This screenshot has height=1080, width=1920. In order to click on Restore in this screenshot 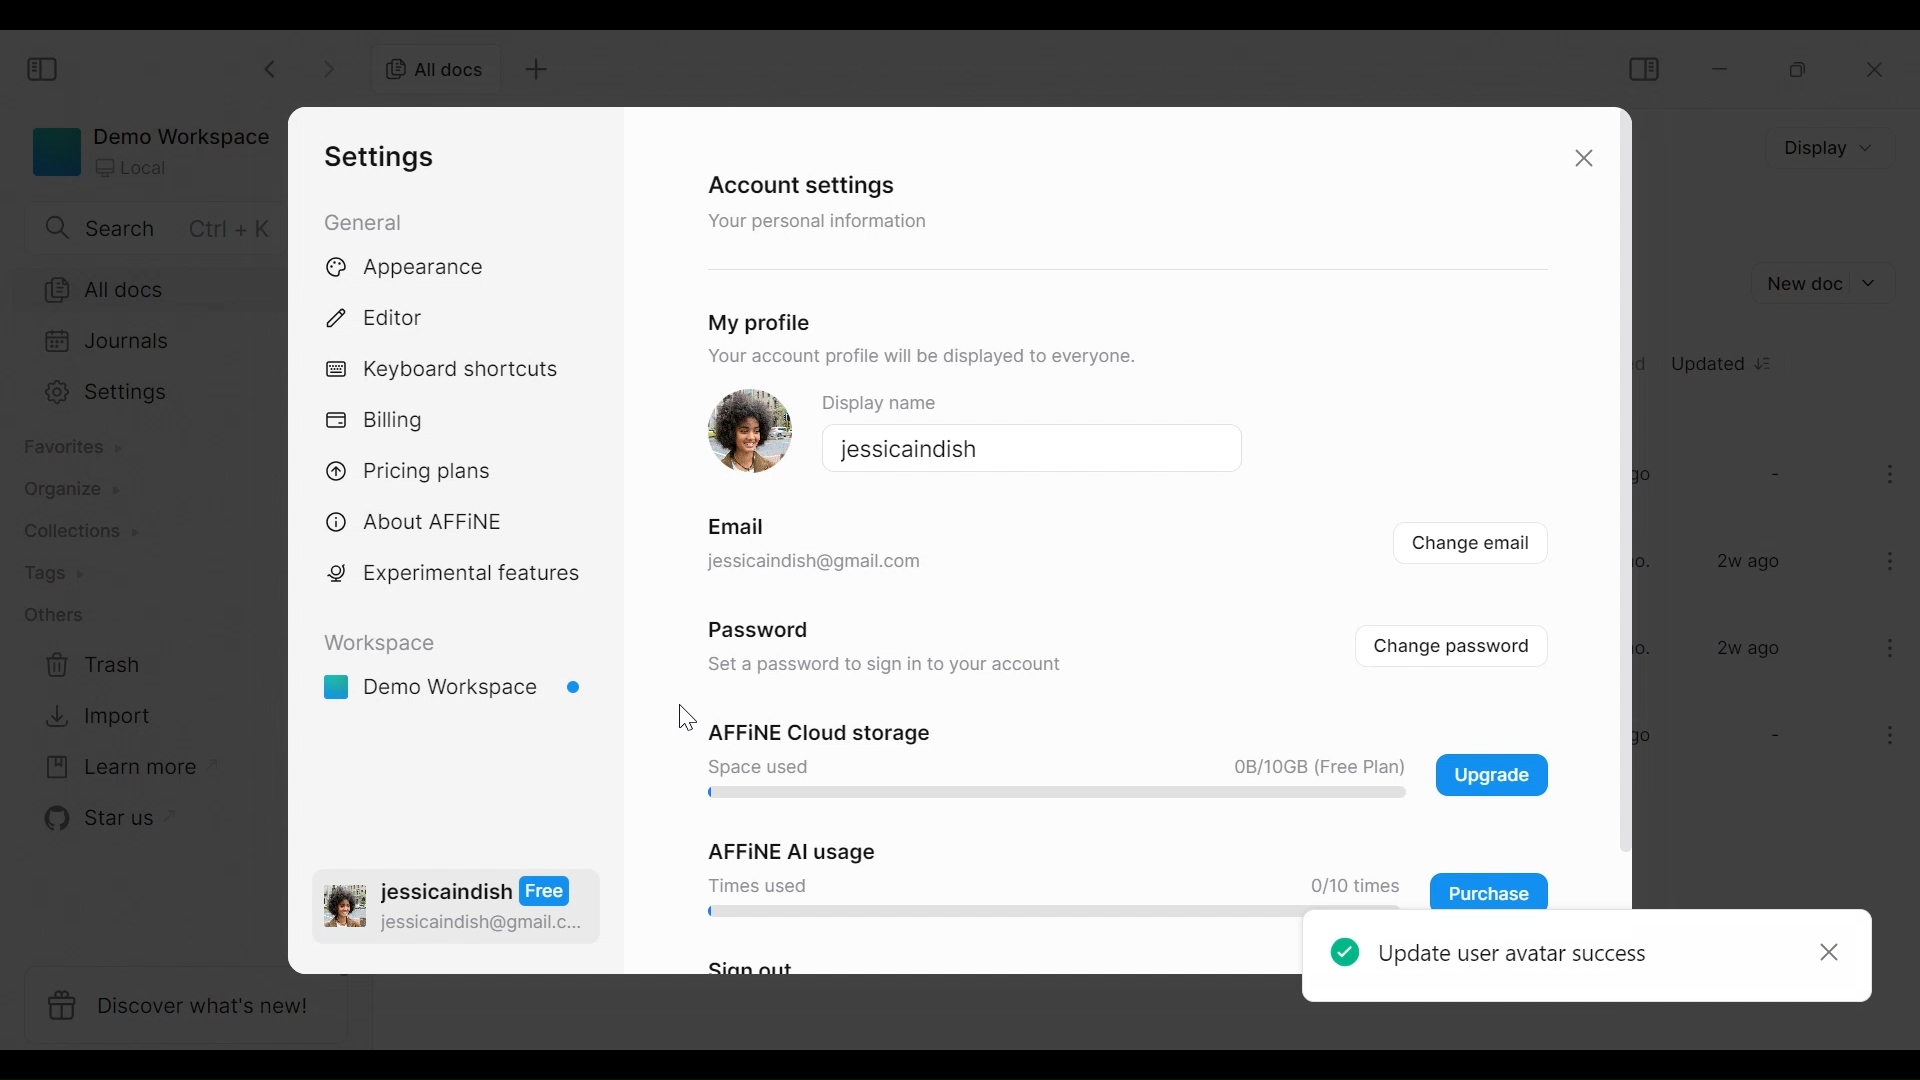, I will do `click(1796, 70)`.